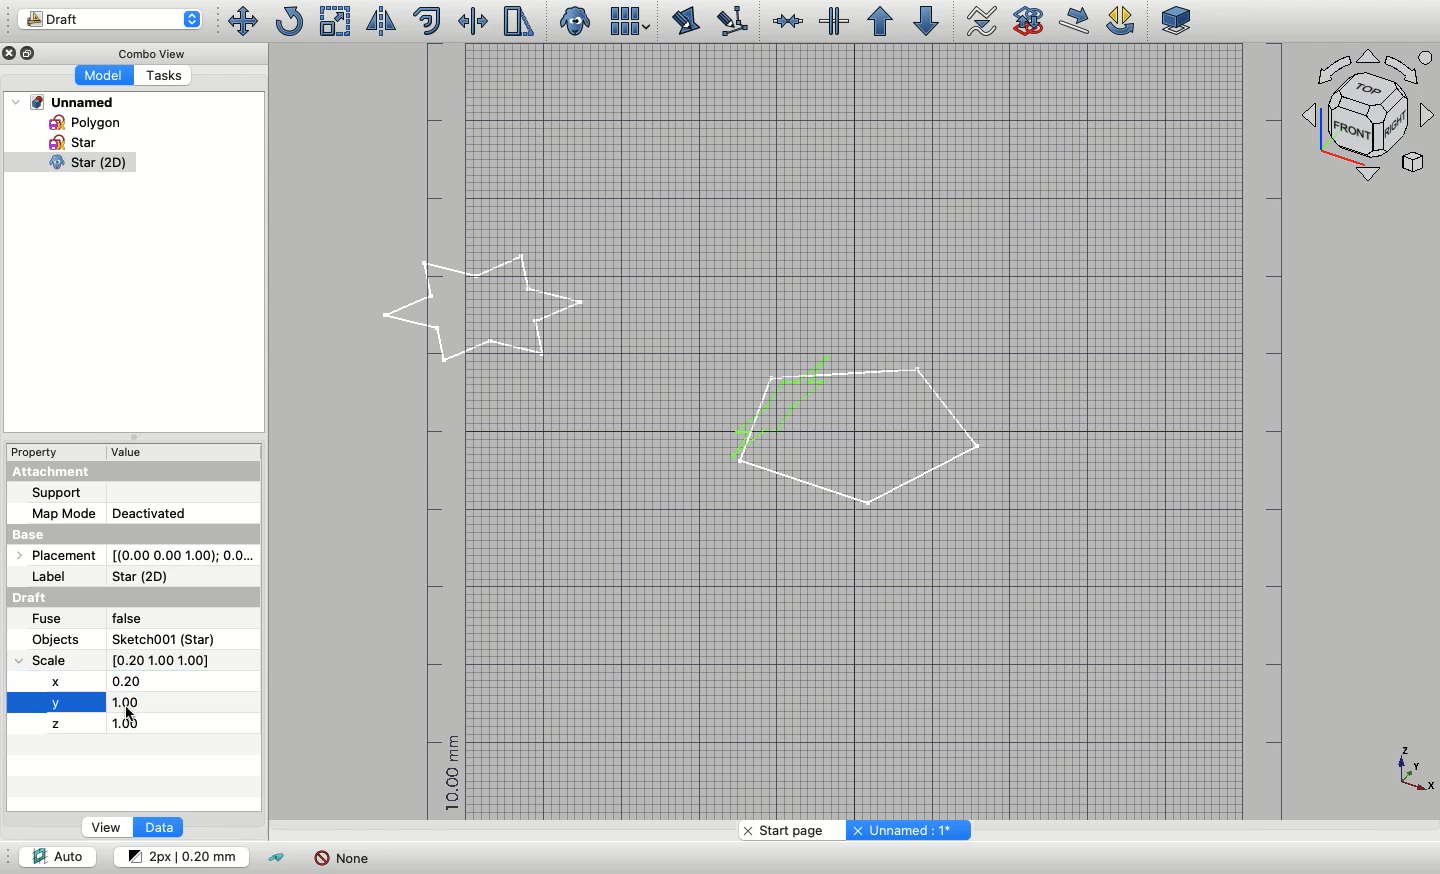  I want to click on 1.00, so click(151, 703).